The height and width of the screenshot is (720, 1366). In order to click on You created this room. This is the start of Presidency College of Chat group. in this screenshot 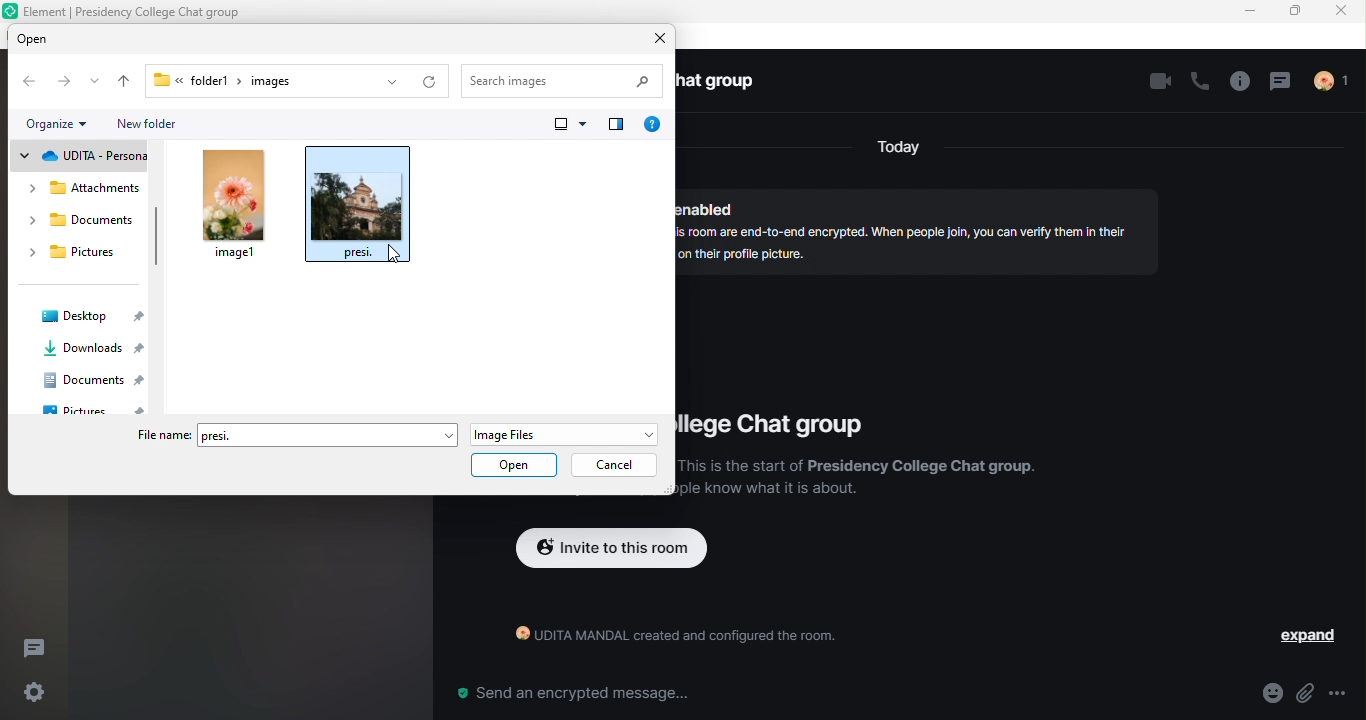, I will do `click(858, 483)`.